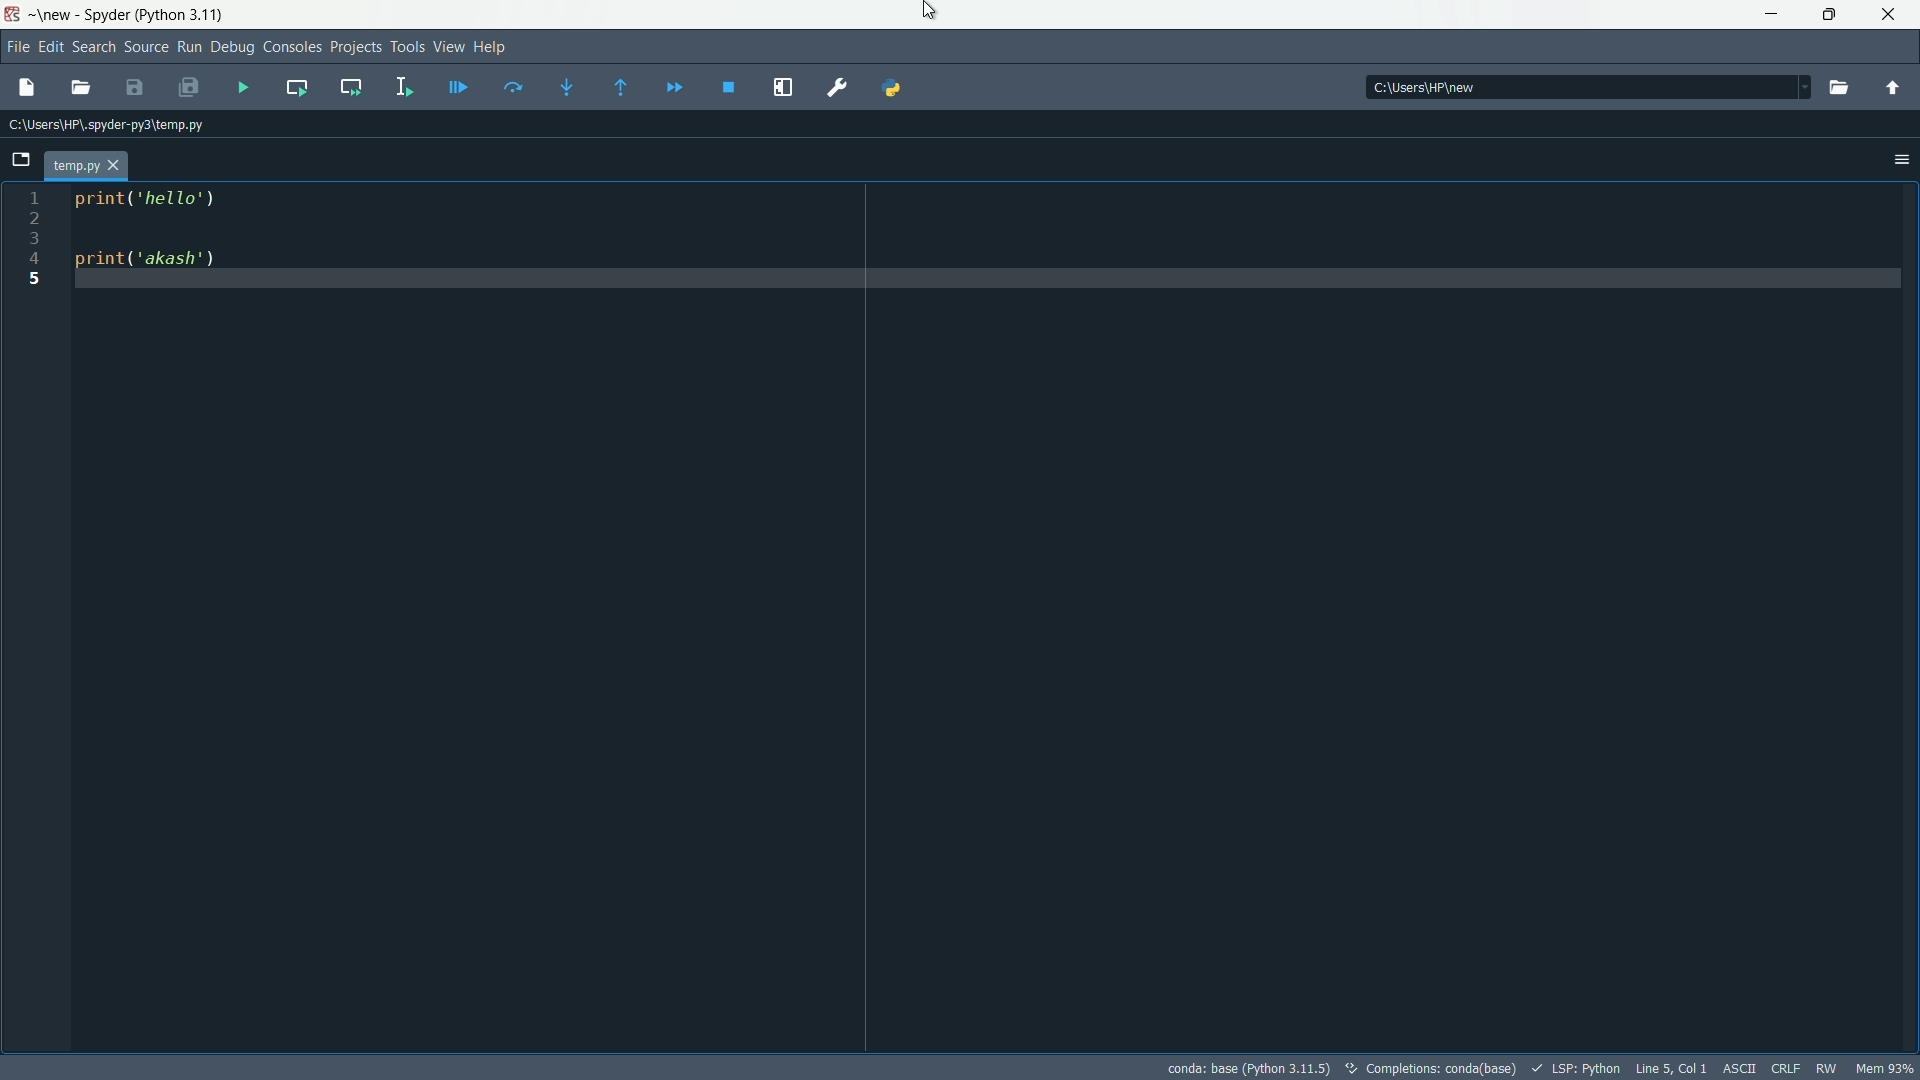 The height and width of the screenshot is (1080, 1920). Describe the element at coordinates (23, 160) in the screenshot. I see `browse tabs` at that location.